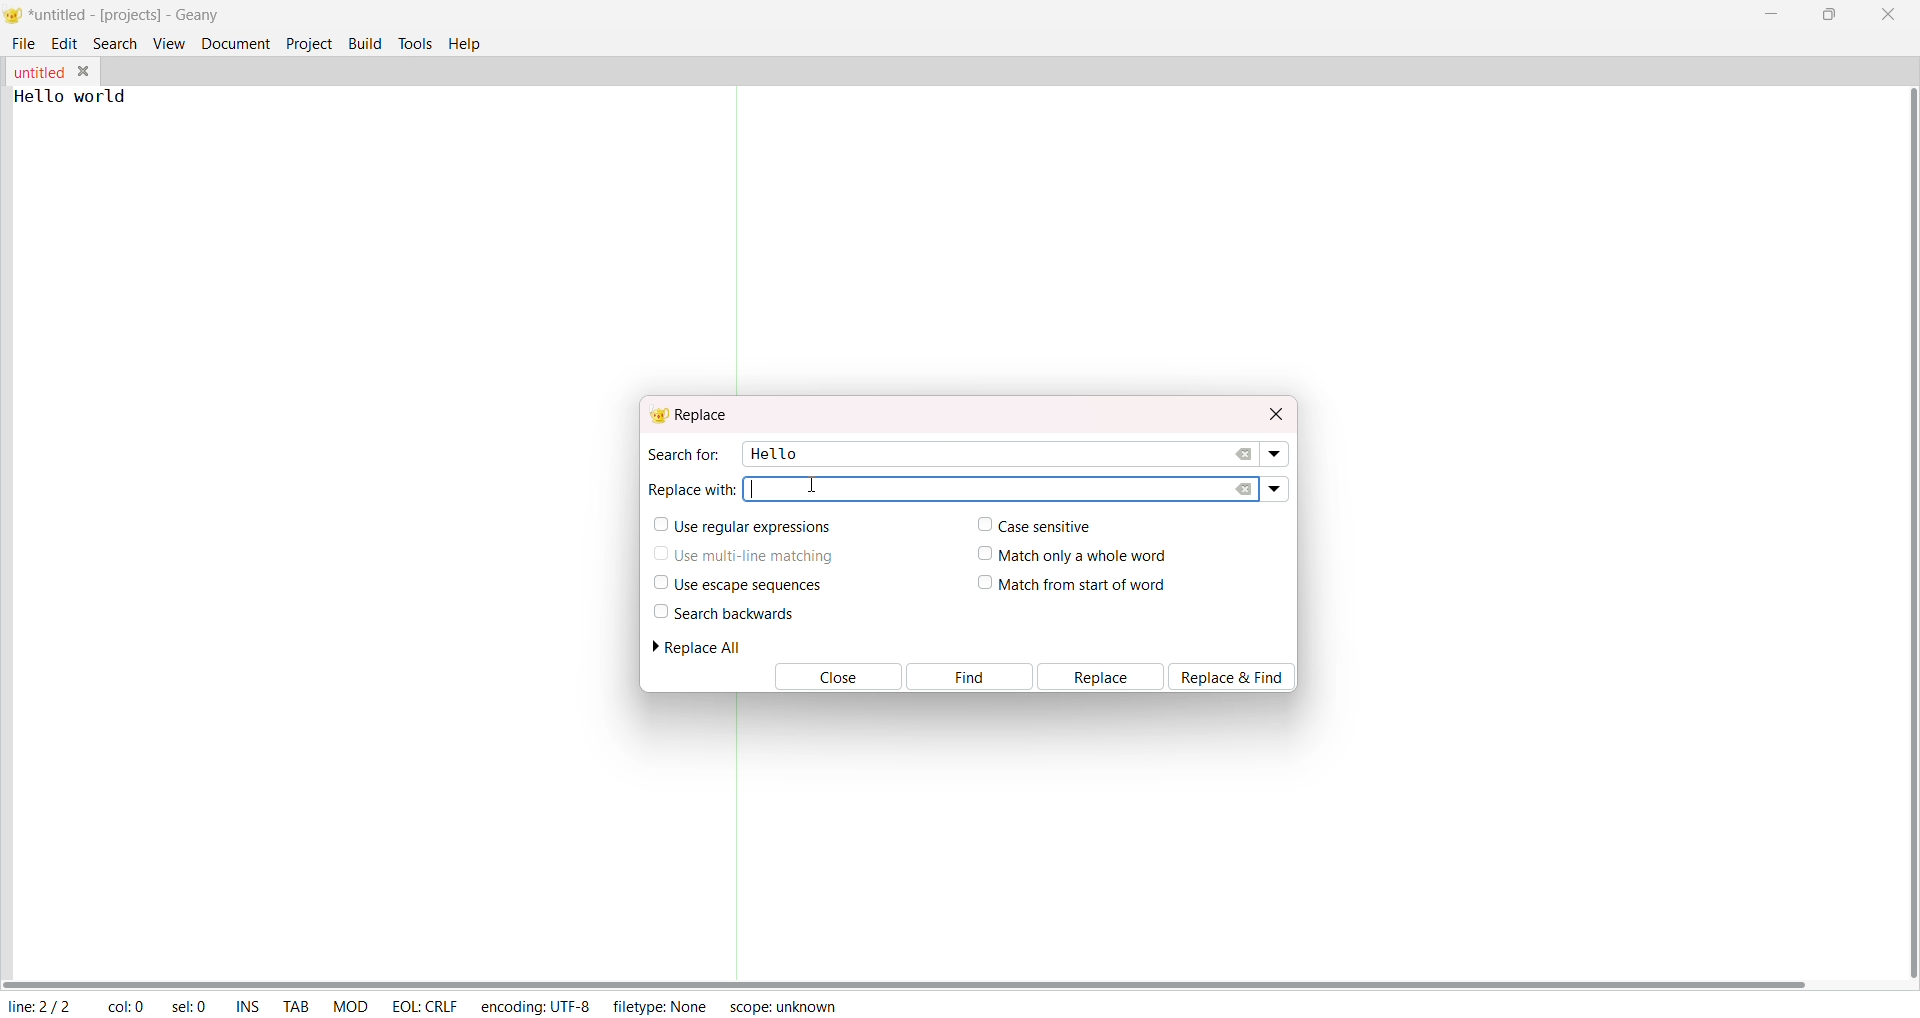 This screenshot has height=1018, width=1920. What do you see at coordinates (236, 42) in the screenshot?
I see `document` at bounding box center [236, 42].